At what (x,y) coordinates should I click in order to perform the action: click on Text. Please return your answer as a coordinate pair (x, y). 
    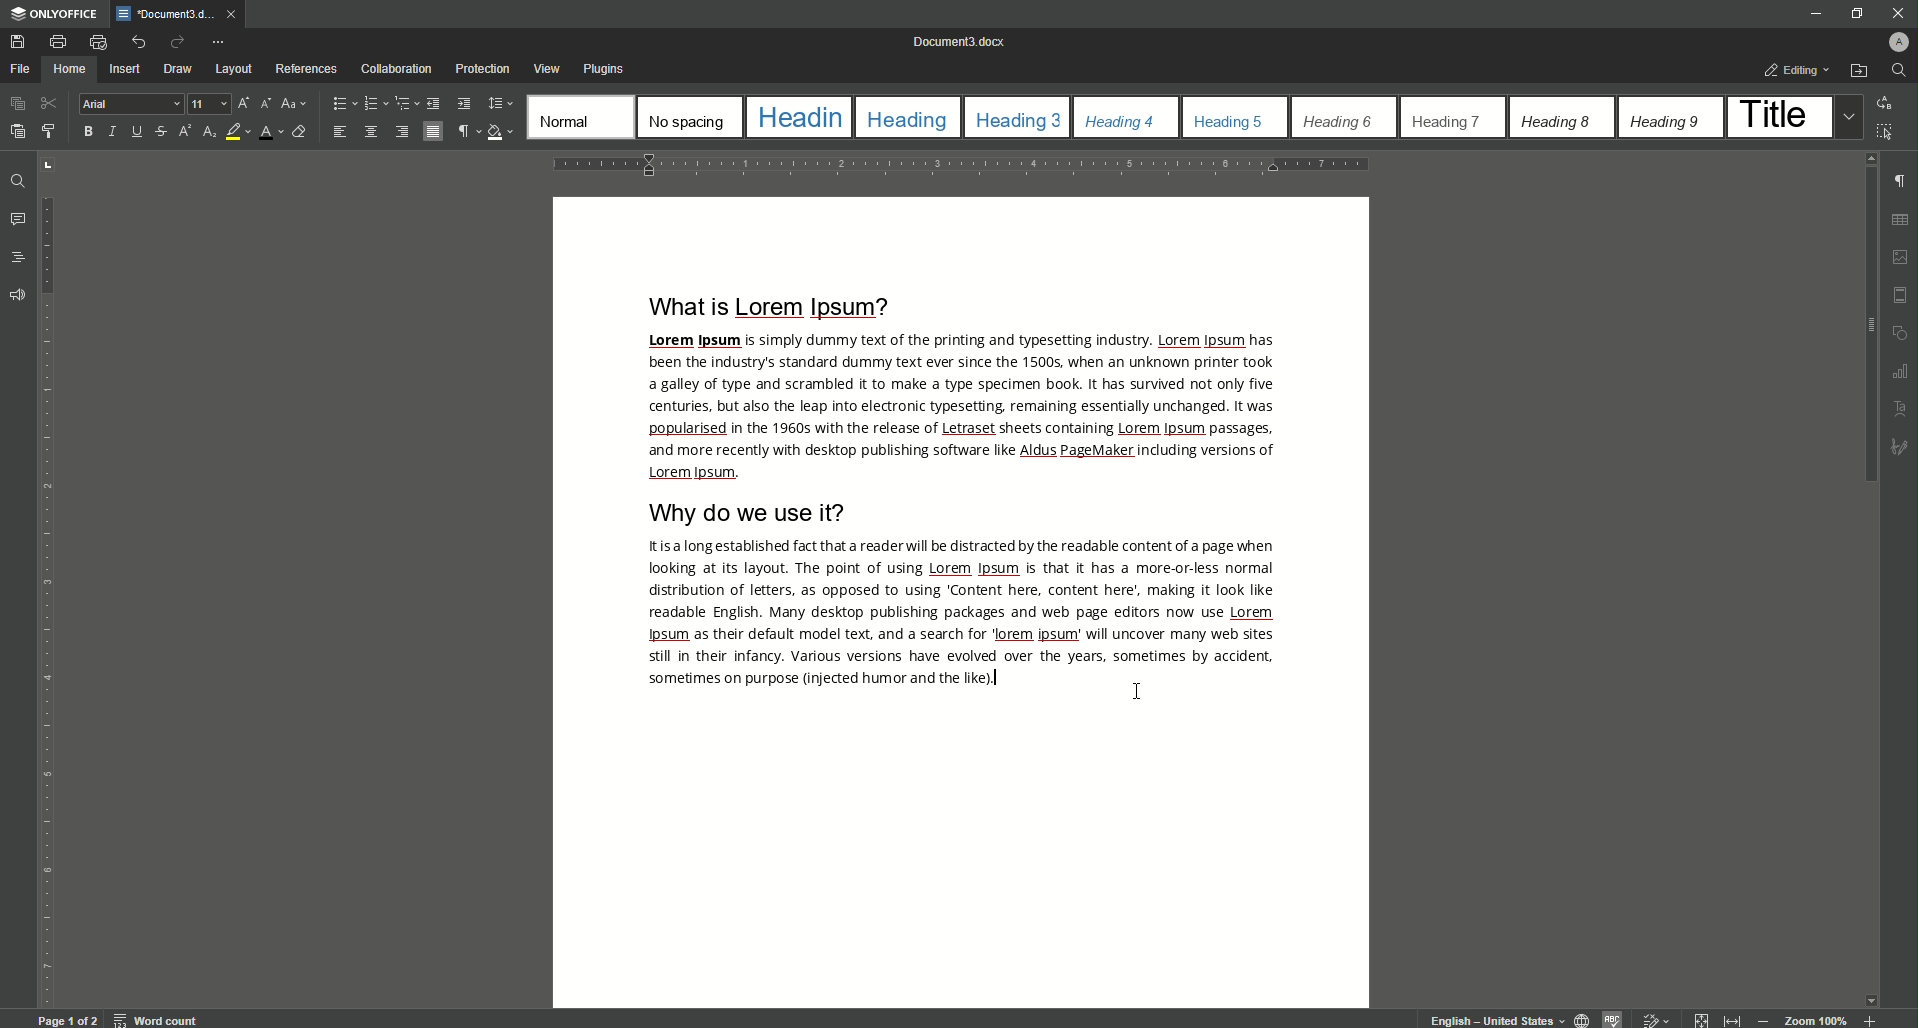
    Looking at the image, I should click on (963, 408).